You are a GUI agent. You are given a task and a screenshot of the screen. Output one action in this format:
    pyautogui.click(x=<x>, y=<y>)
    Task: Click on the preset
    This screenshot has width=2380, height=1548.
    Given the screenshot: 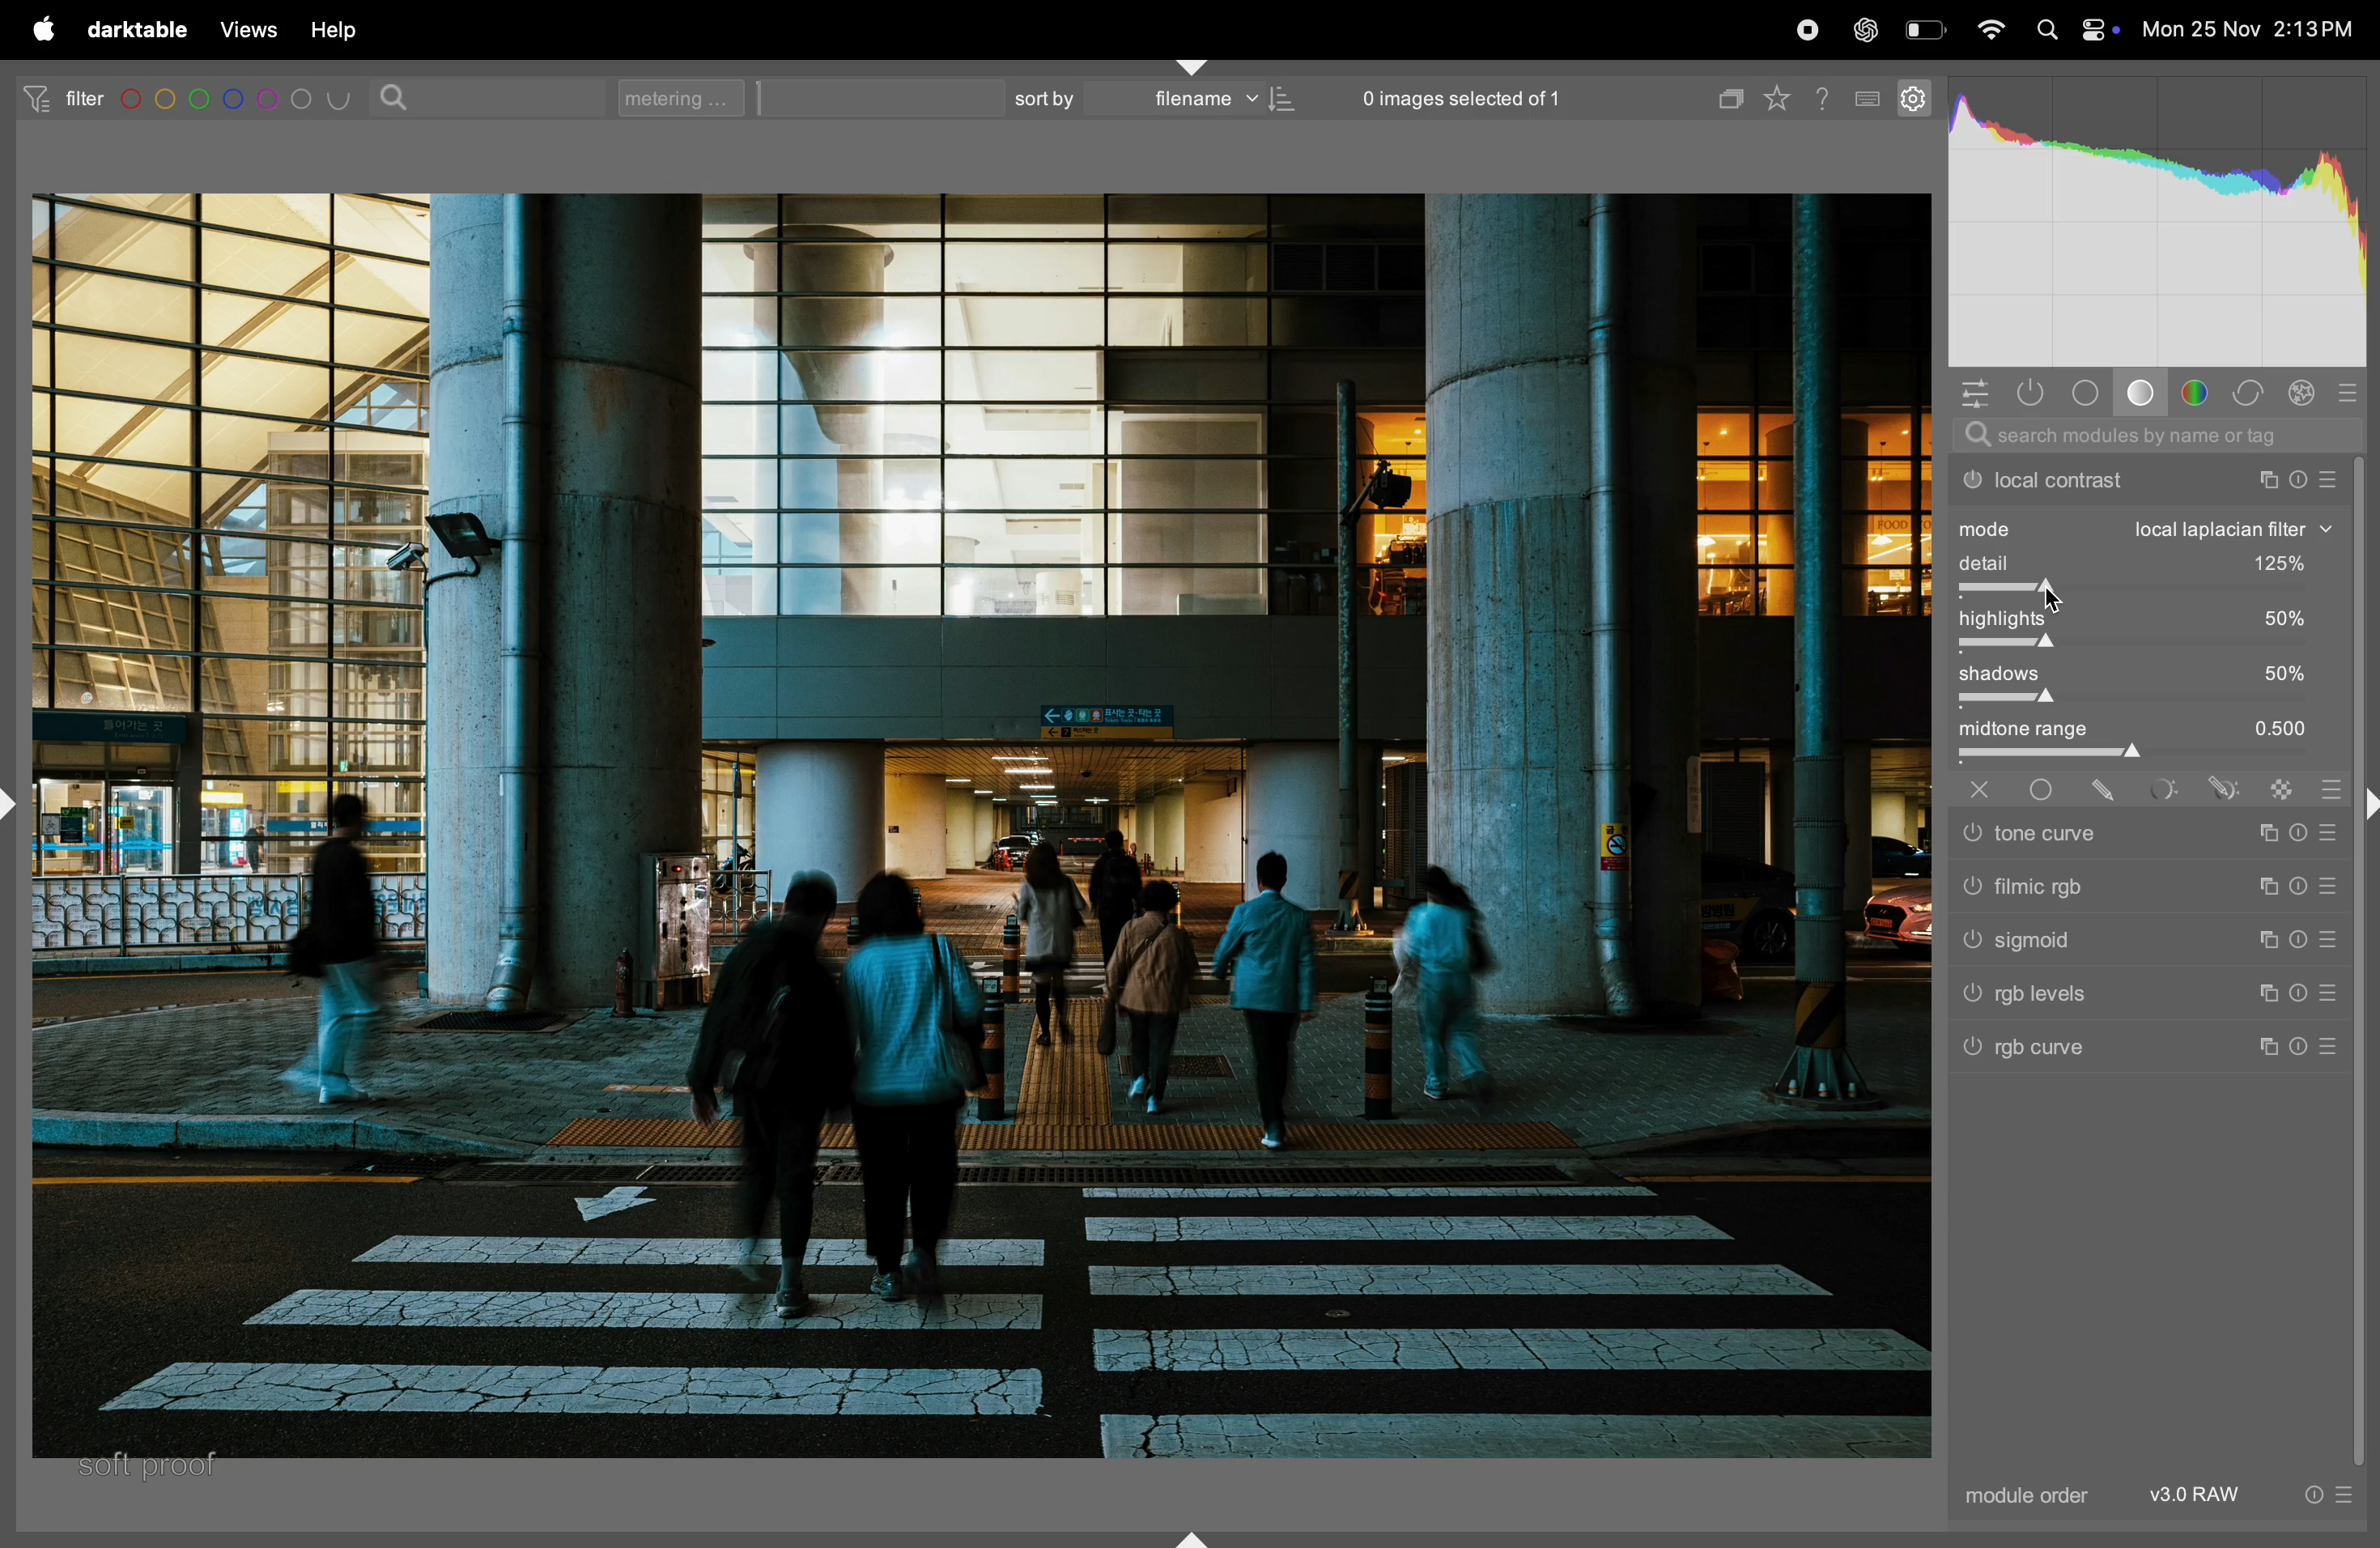 What is the action you would take?
    pyautogui.click(x=2329, y=884)
    